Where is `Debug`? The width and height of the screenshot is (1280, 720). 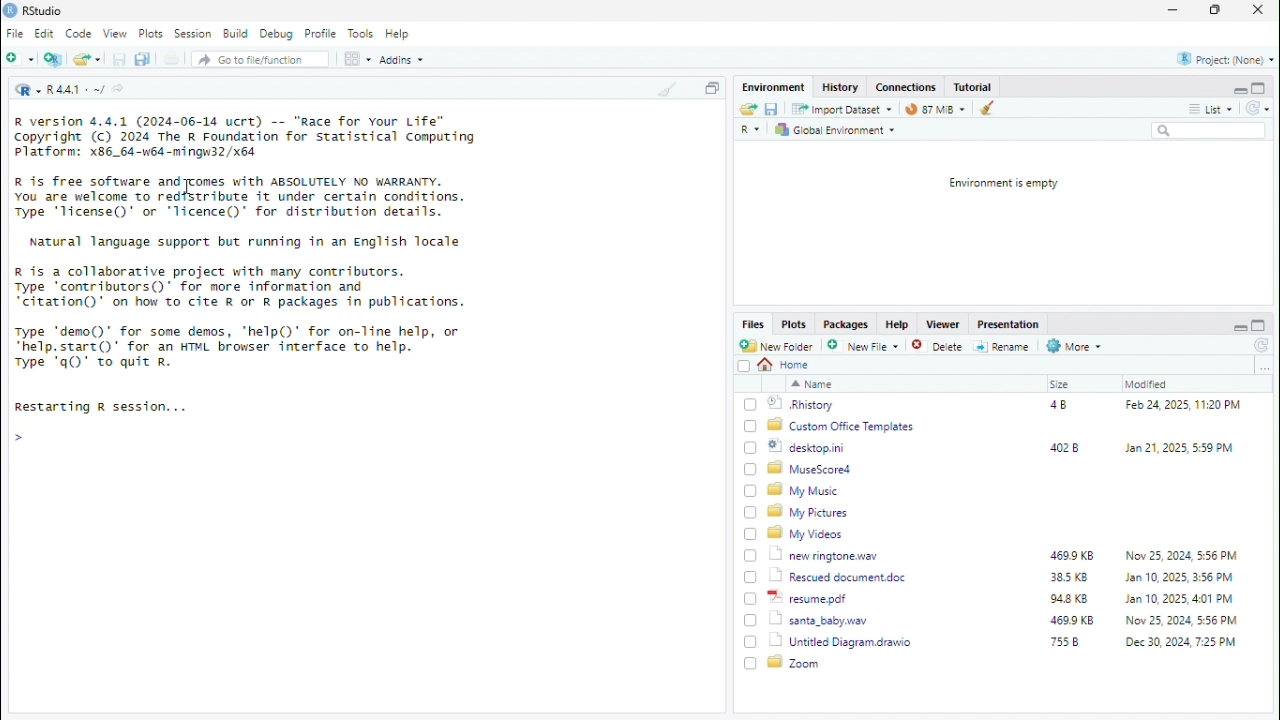 Debug is located at coordinates (277, 34).